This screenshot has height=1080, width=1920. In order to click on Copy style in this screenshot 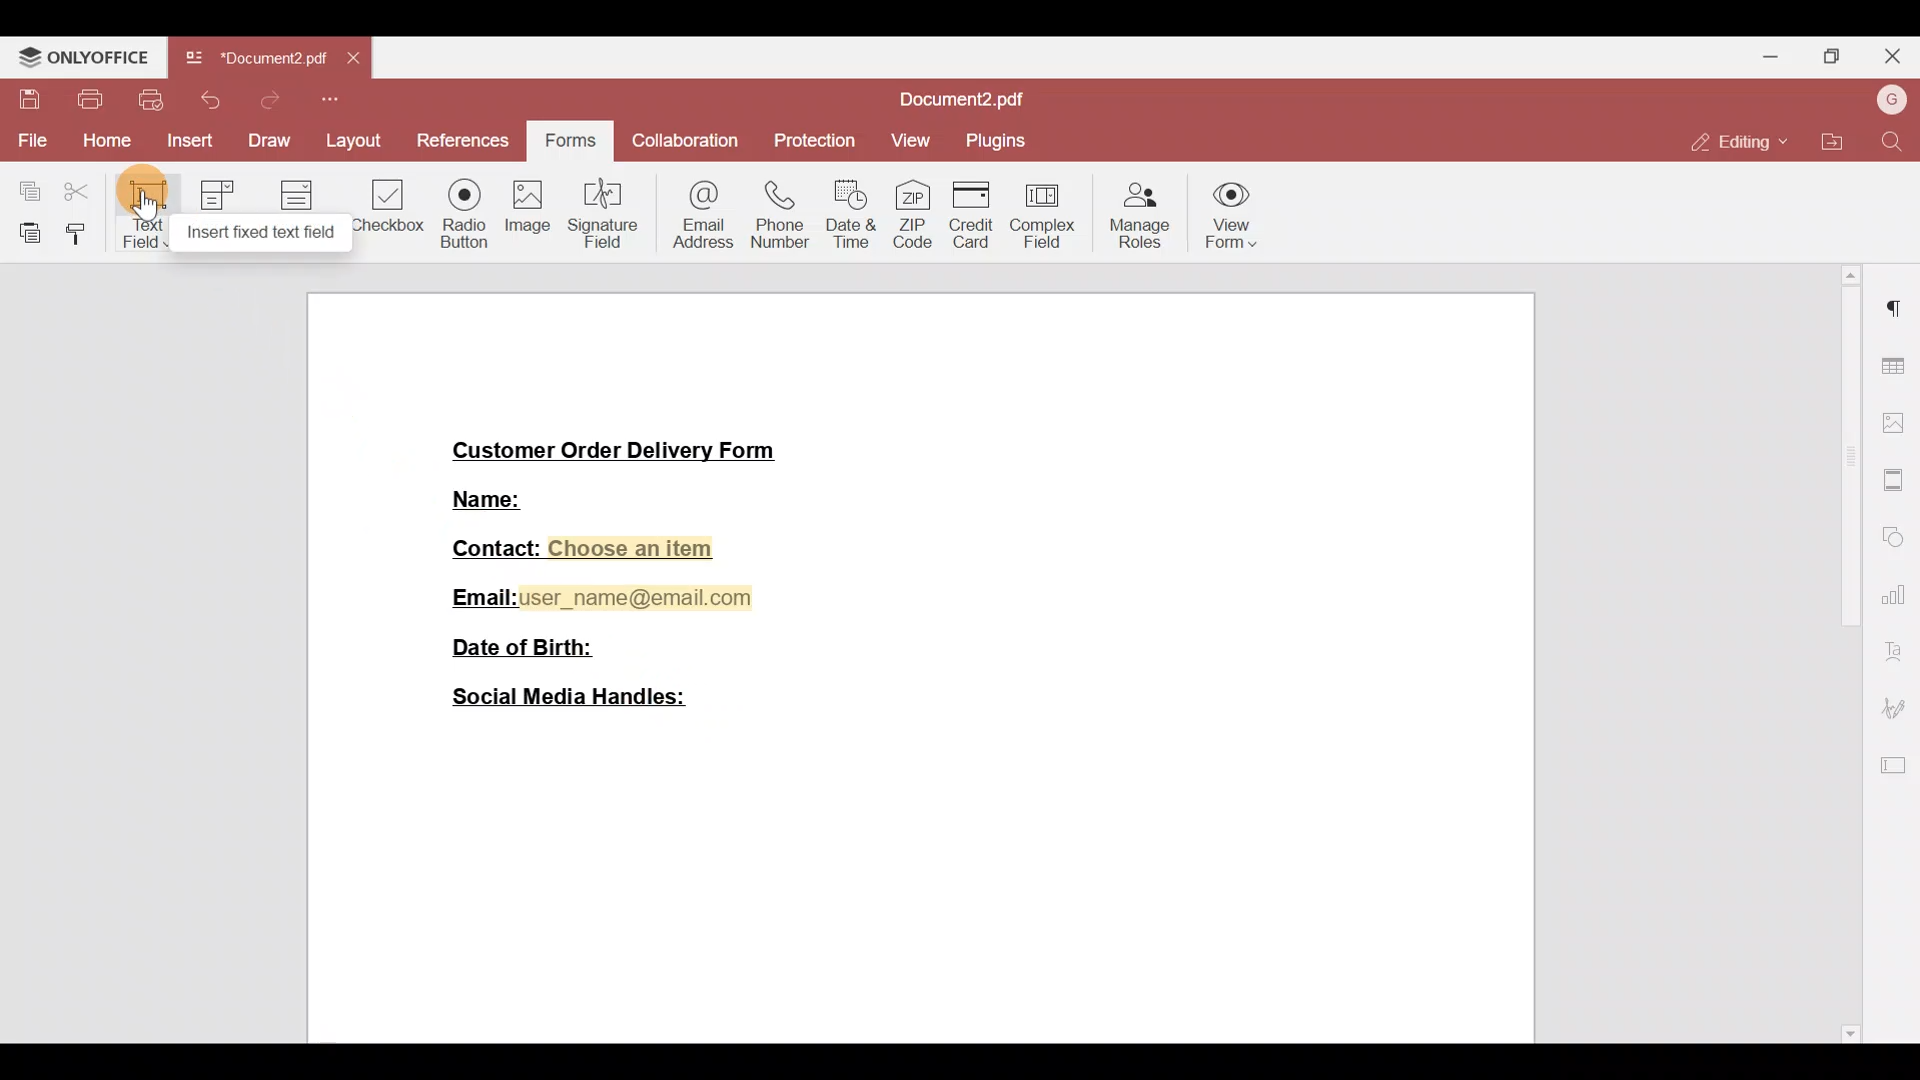, I will do `click(77, 235)`.